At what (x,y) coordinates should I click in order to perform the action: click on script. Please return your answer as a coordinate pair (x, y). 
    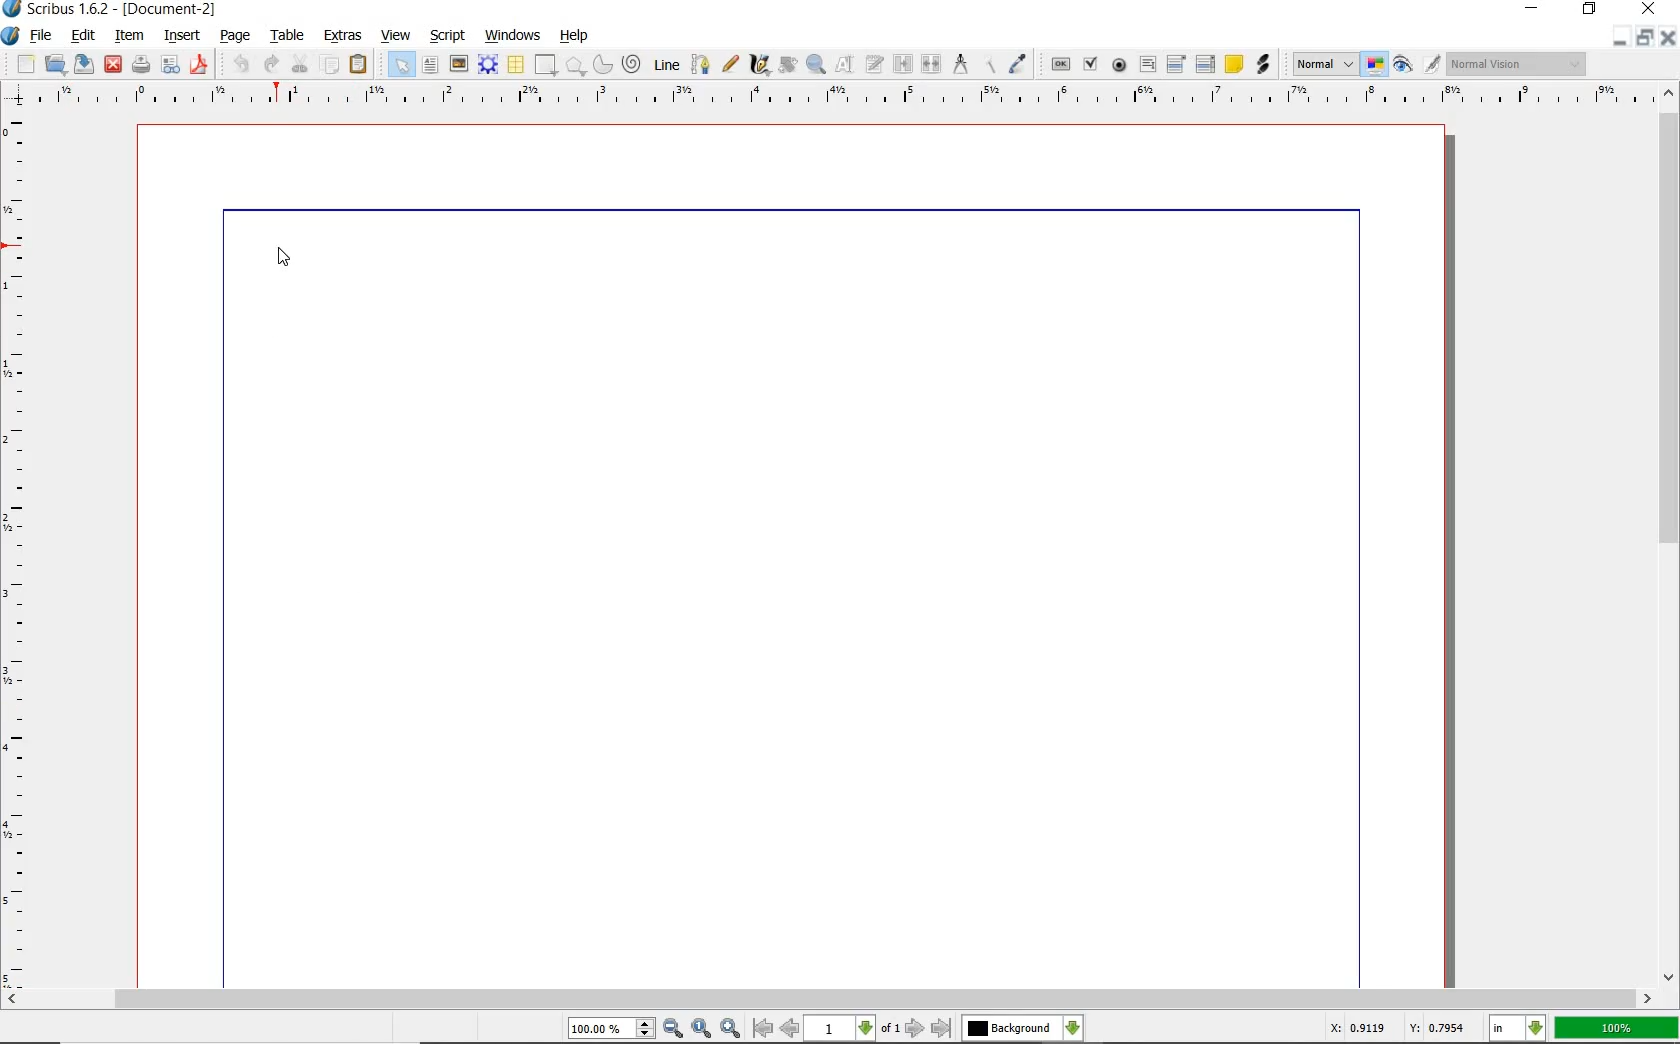
    Looking at the image, I should click on (448, 37).